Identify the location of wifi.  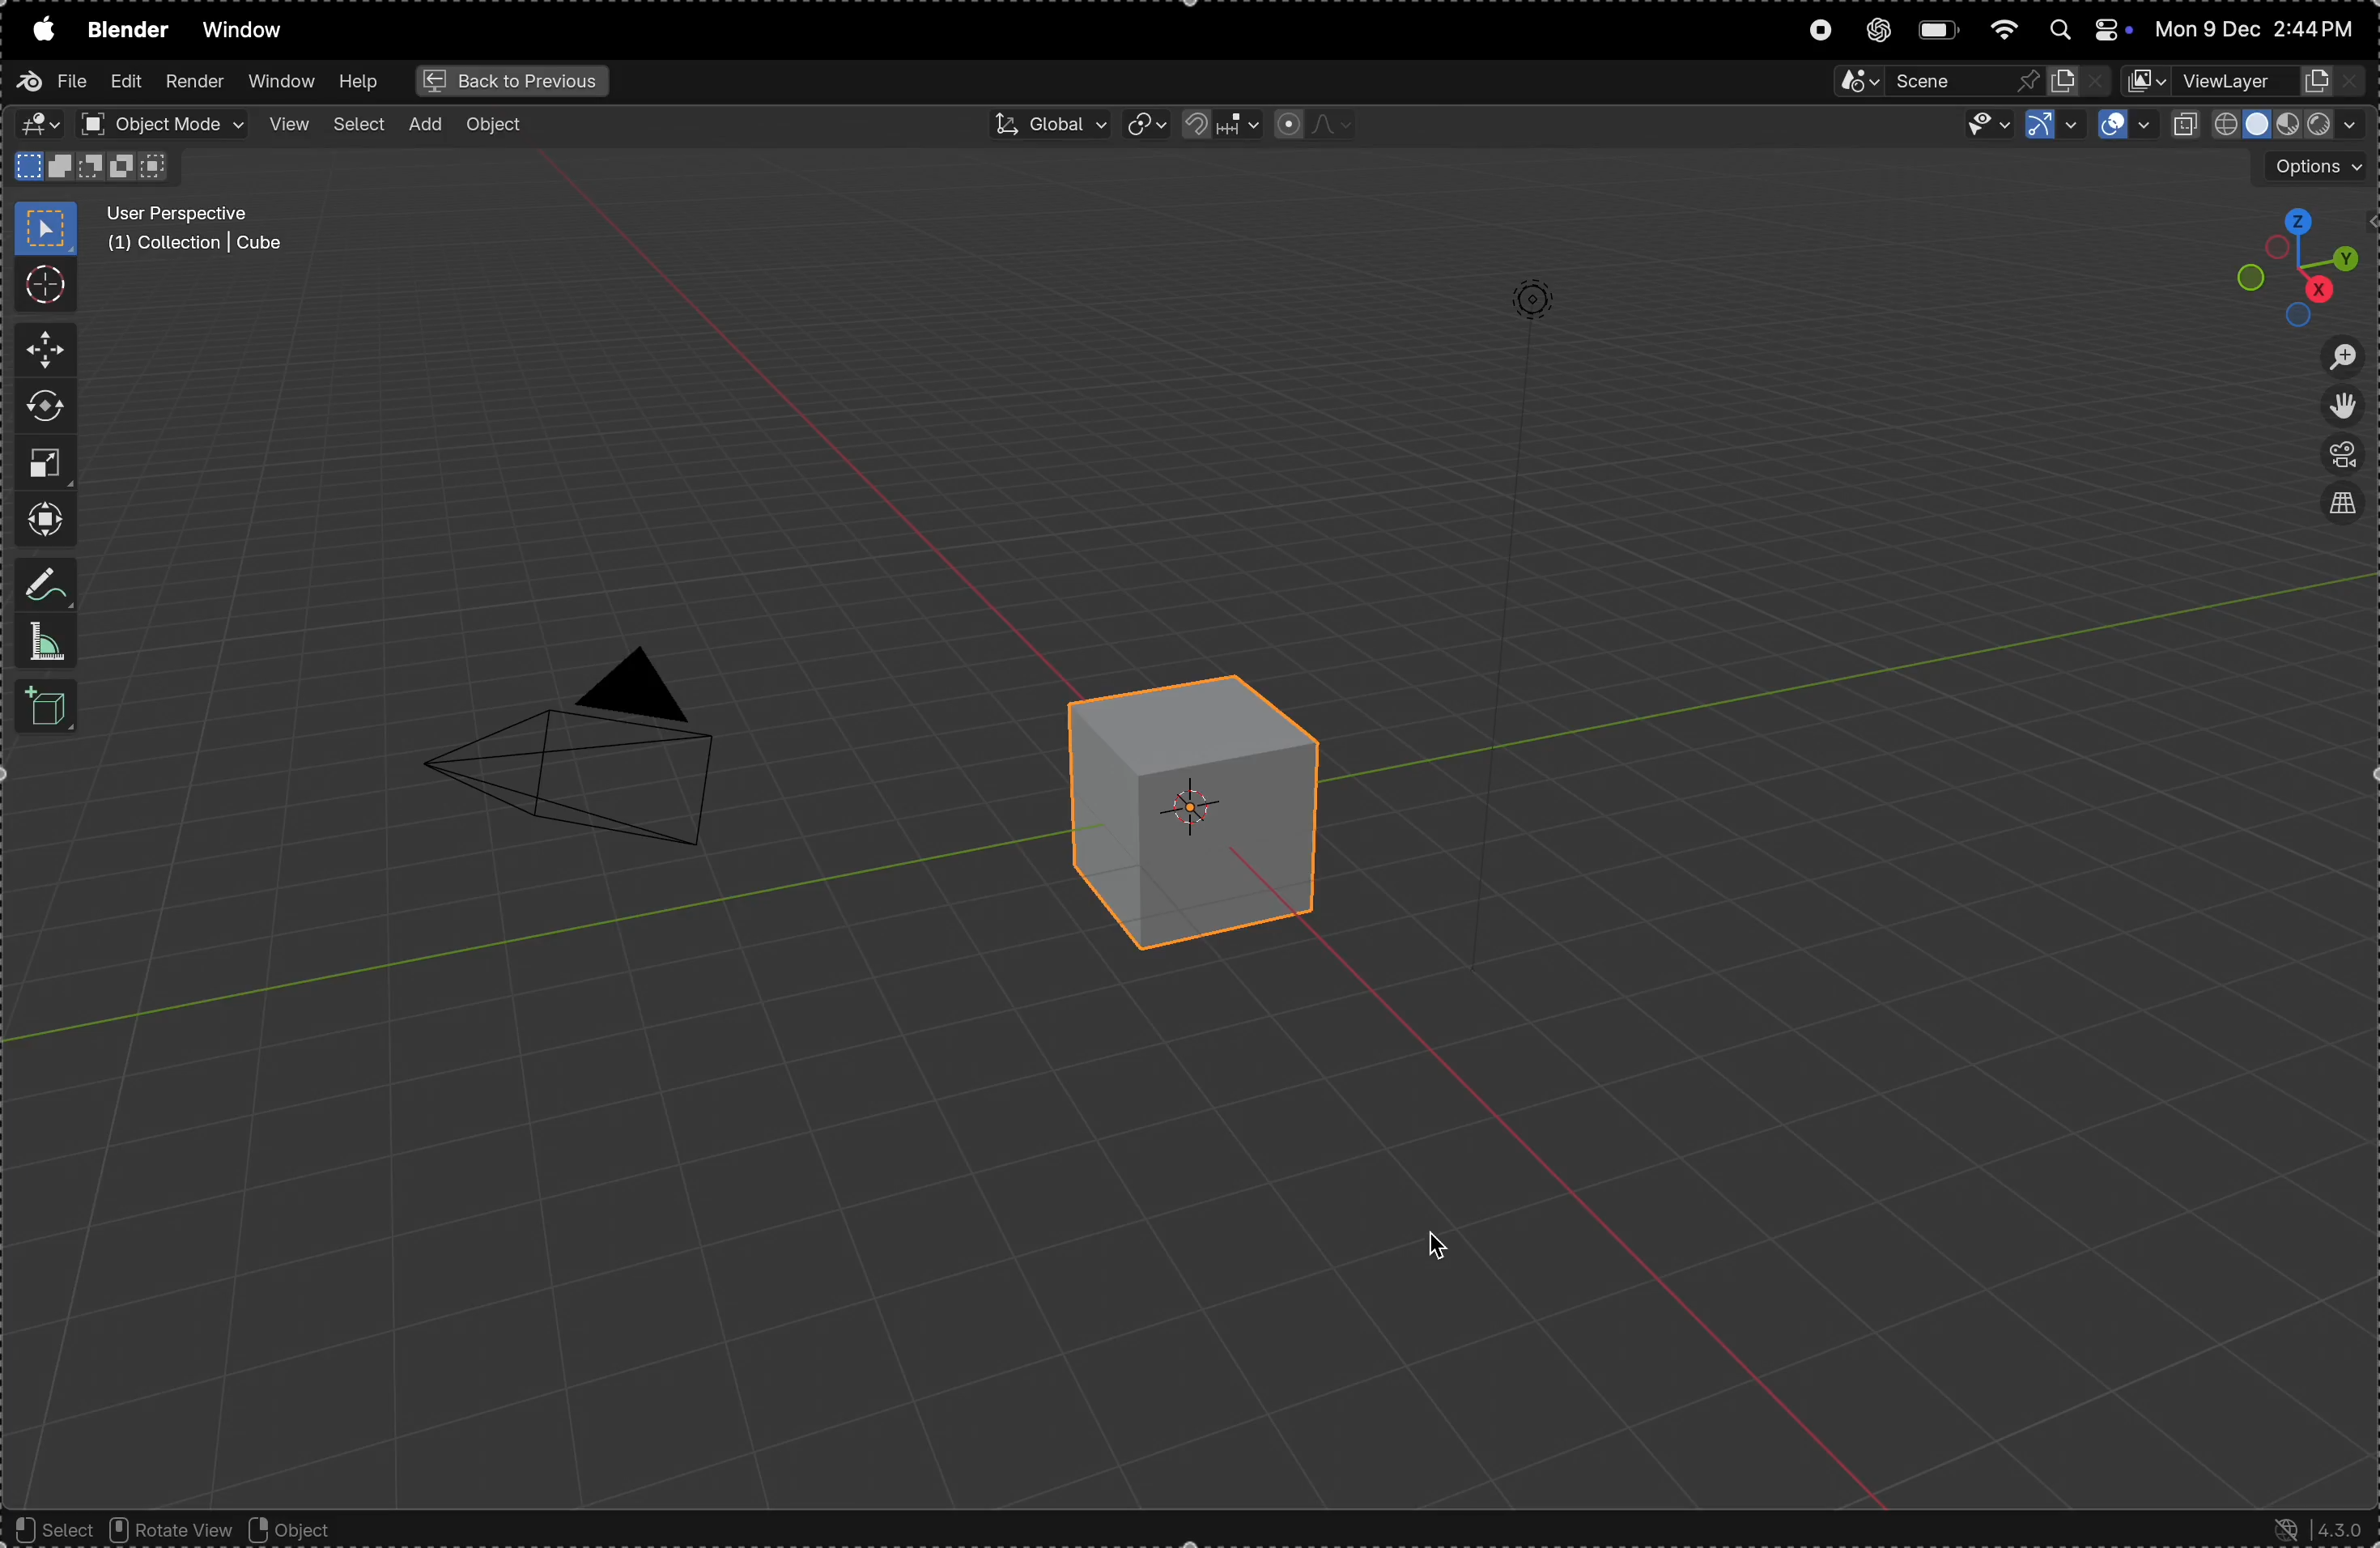
(2004, 29).